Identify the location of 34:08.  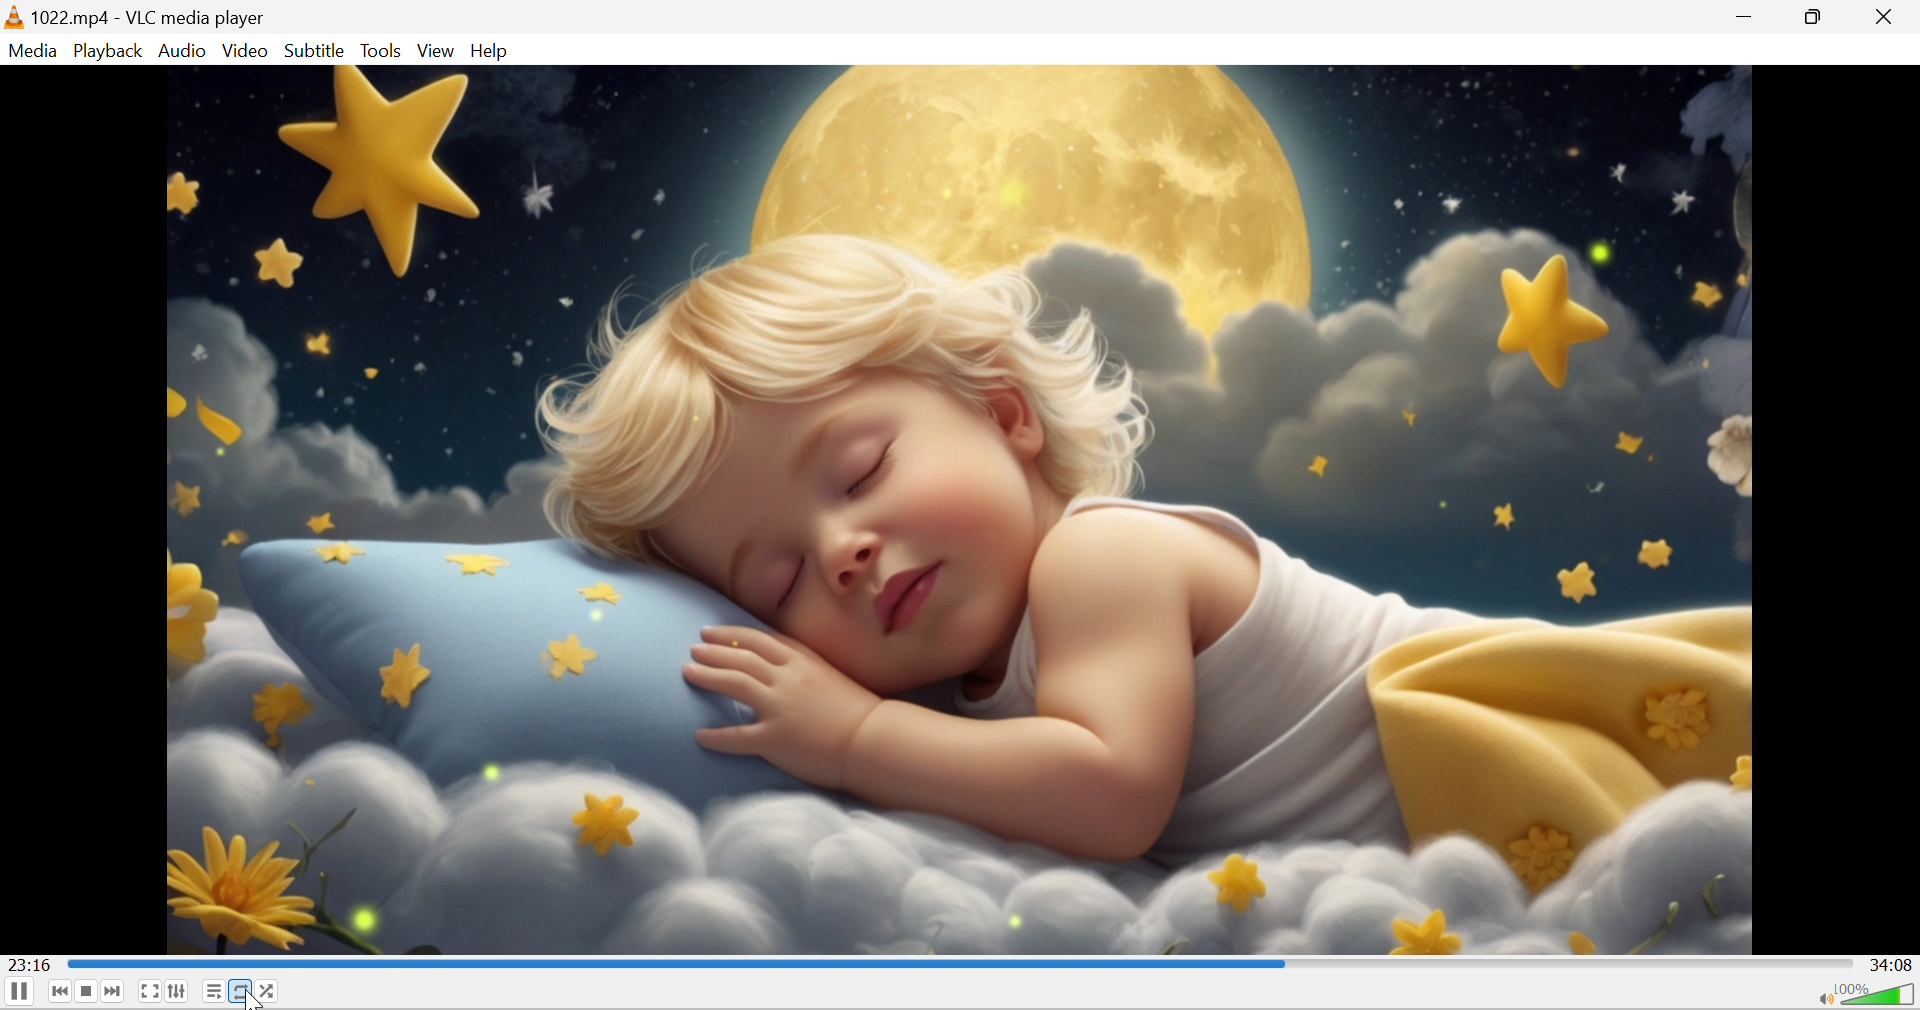
(1892, 965).